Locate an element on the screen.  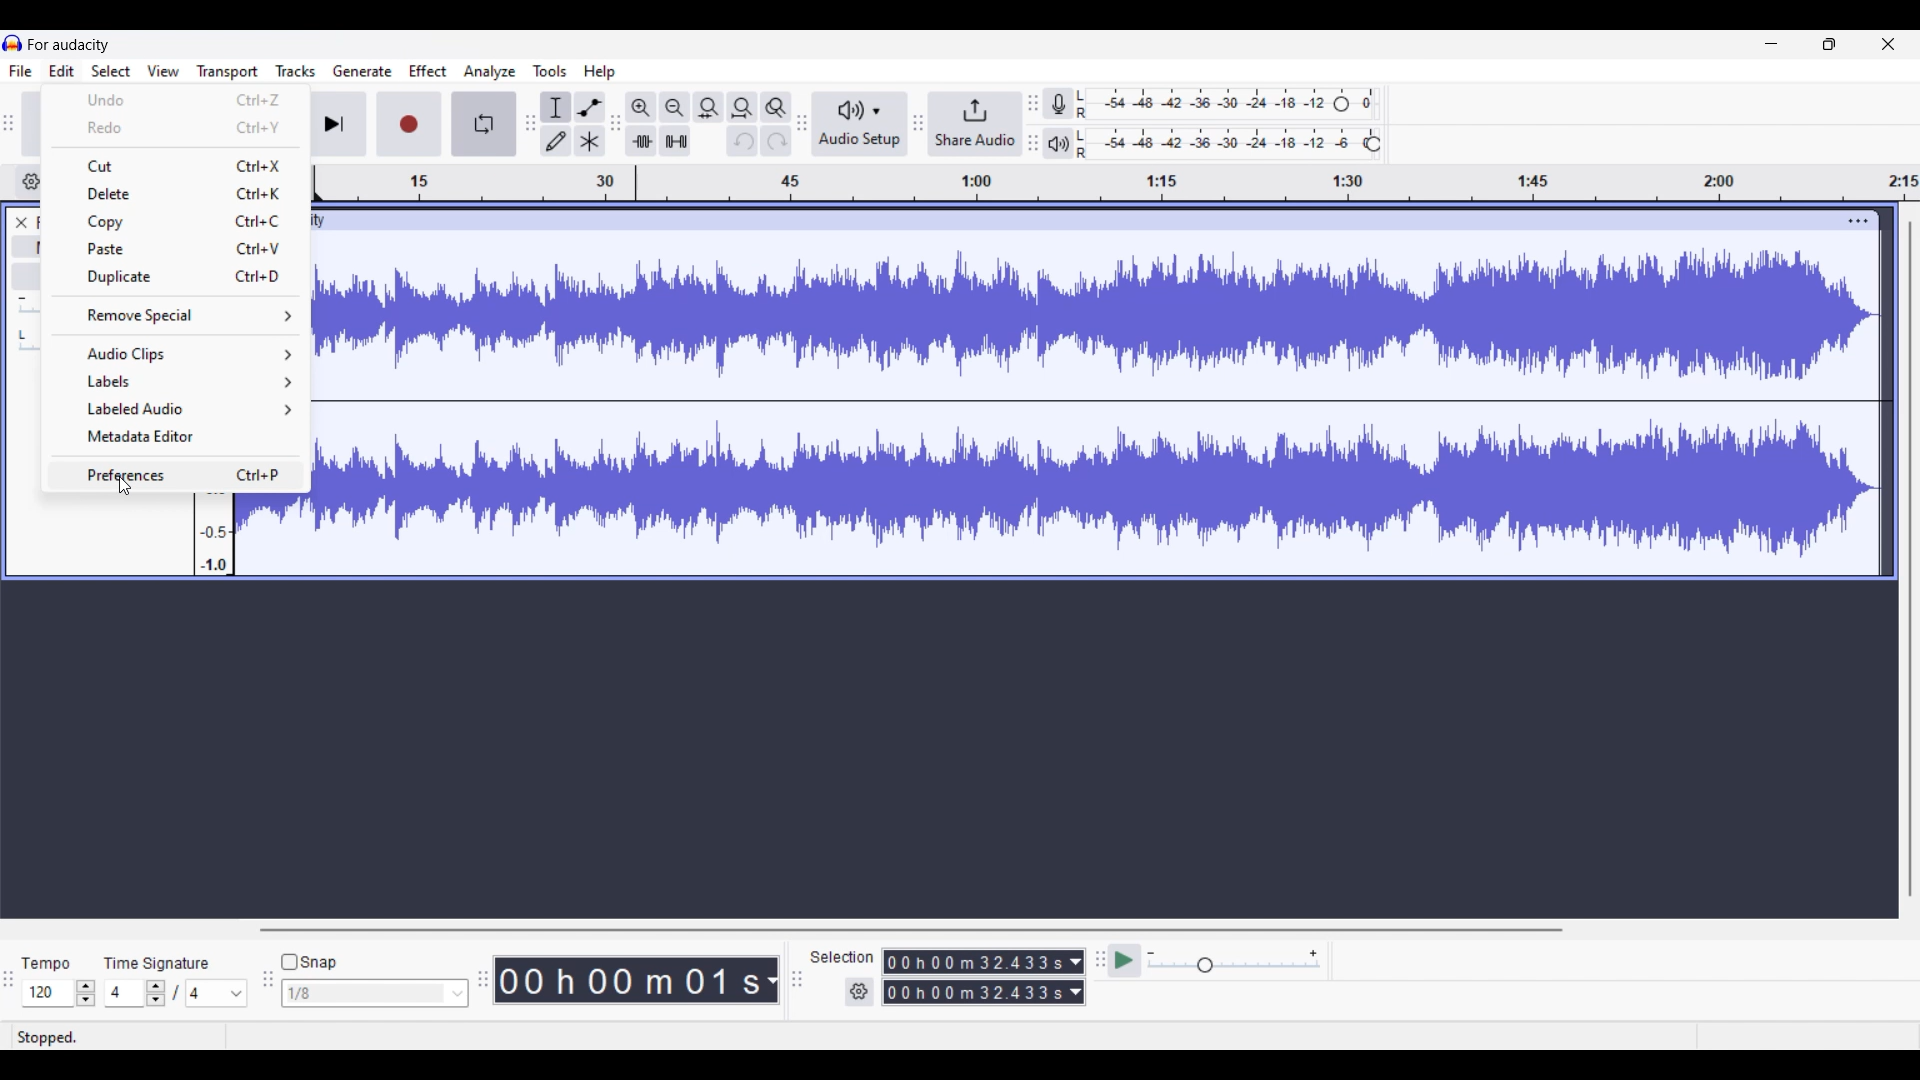
Remove special options is located at coordinates (177, 316).